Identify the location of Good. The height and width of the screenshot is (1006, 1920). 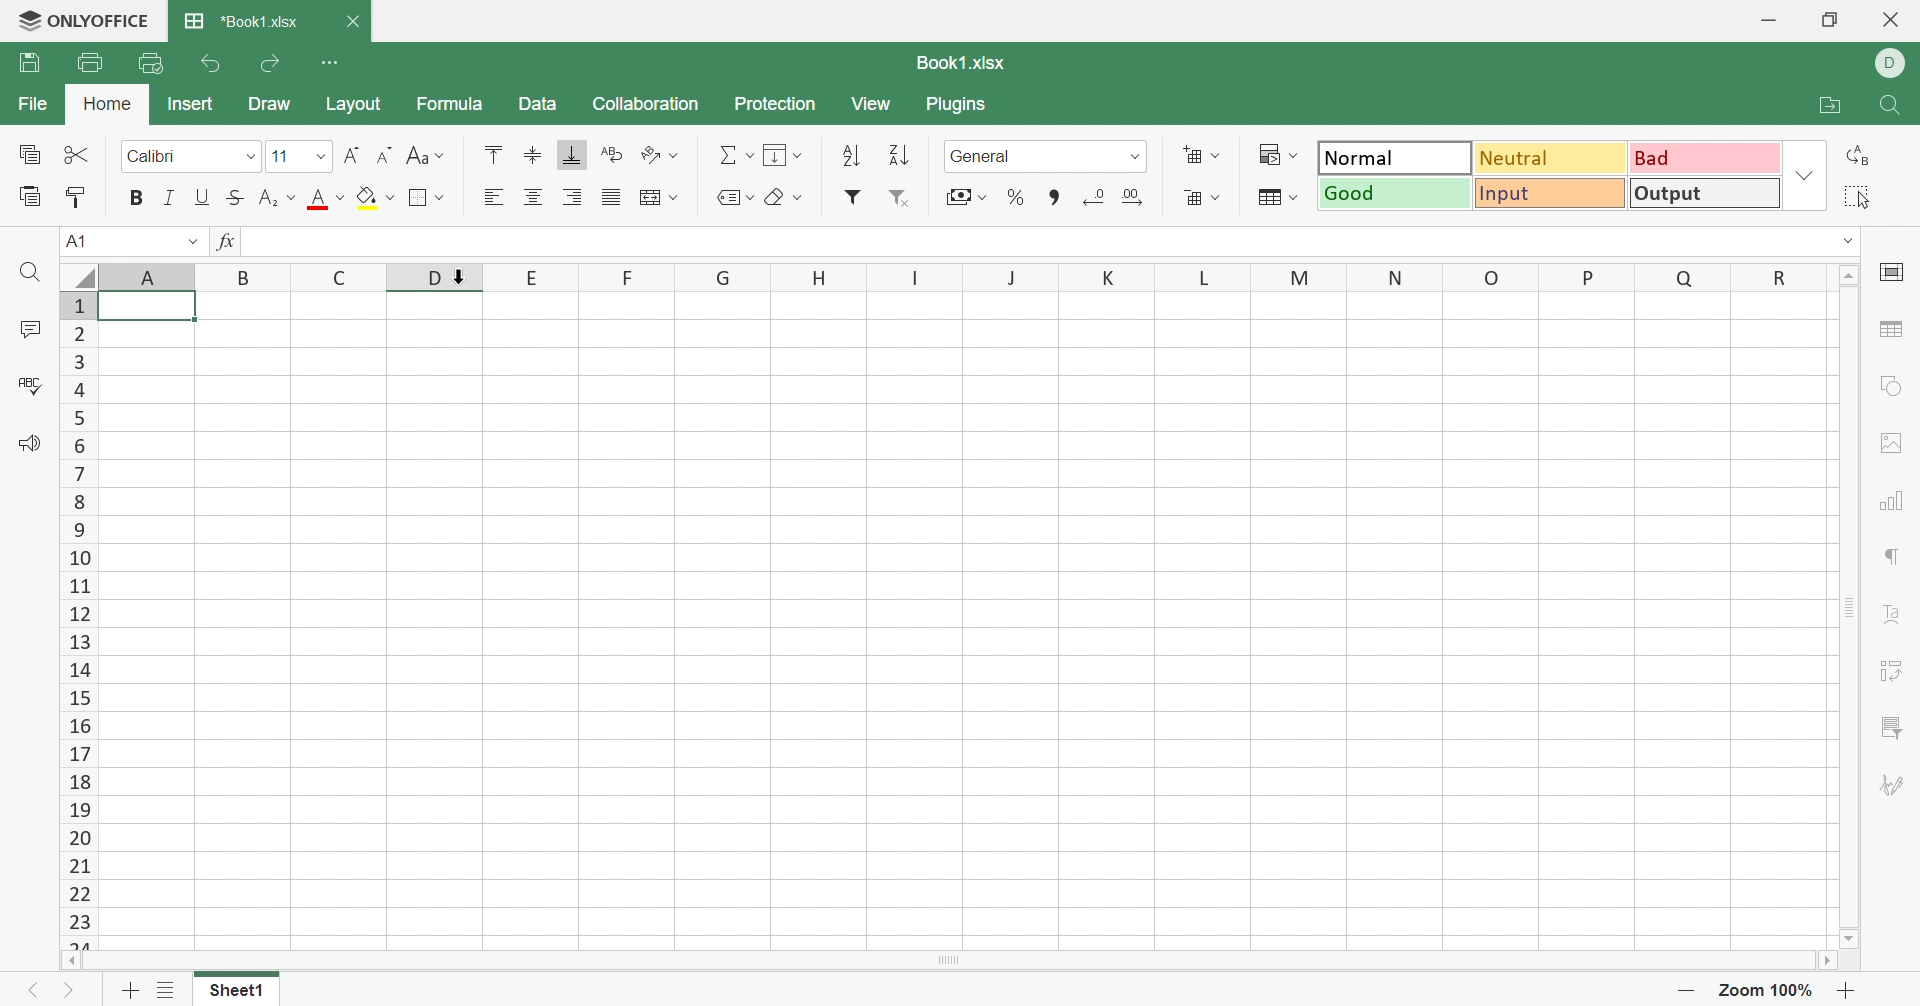
(1396, 195).